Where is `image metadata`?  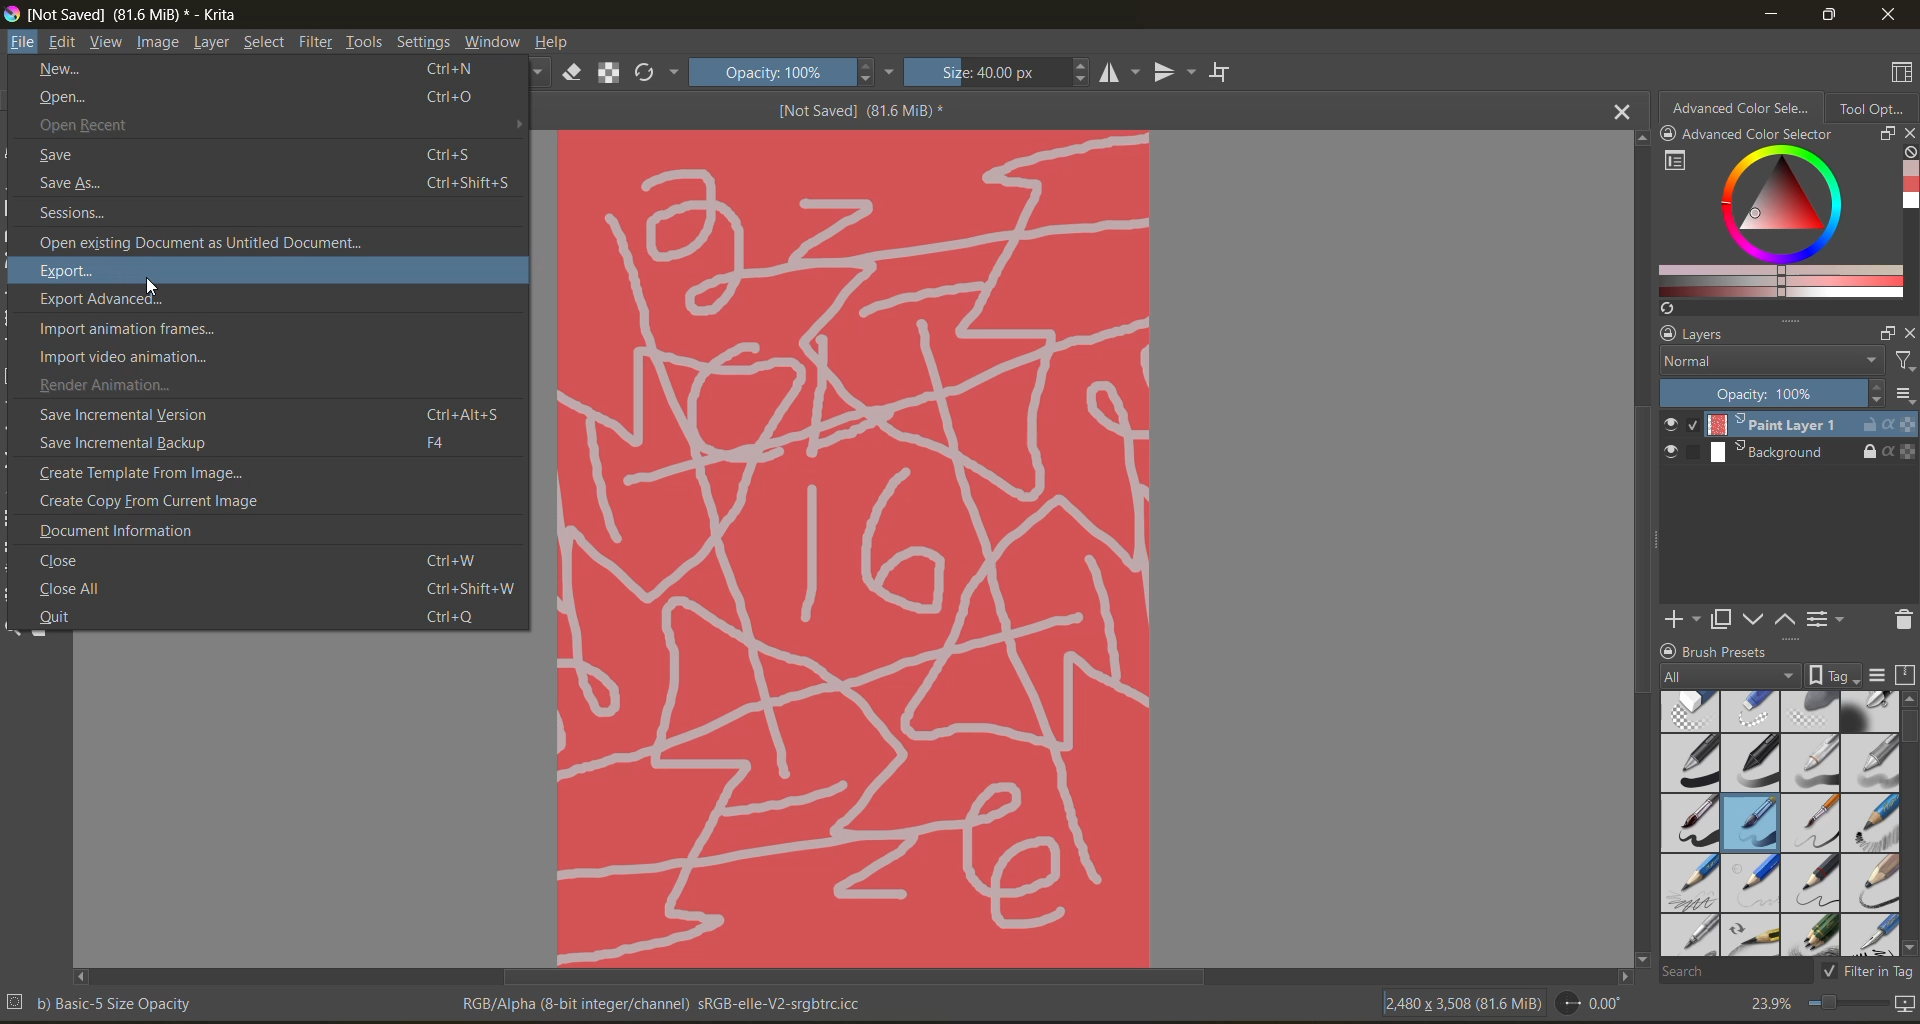 image metadata is located at coordinates (1461, 1001).